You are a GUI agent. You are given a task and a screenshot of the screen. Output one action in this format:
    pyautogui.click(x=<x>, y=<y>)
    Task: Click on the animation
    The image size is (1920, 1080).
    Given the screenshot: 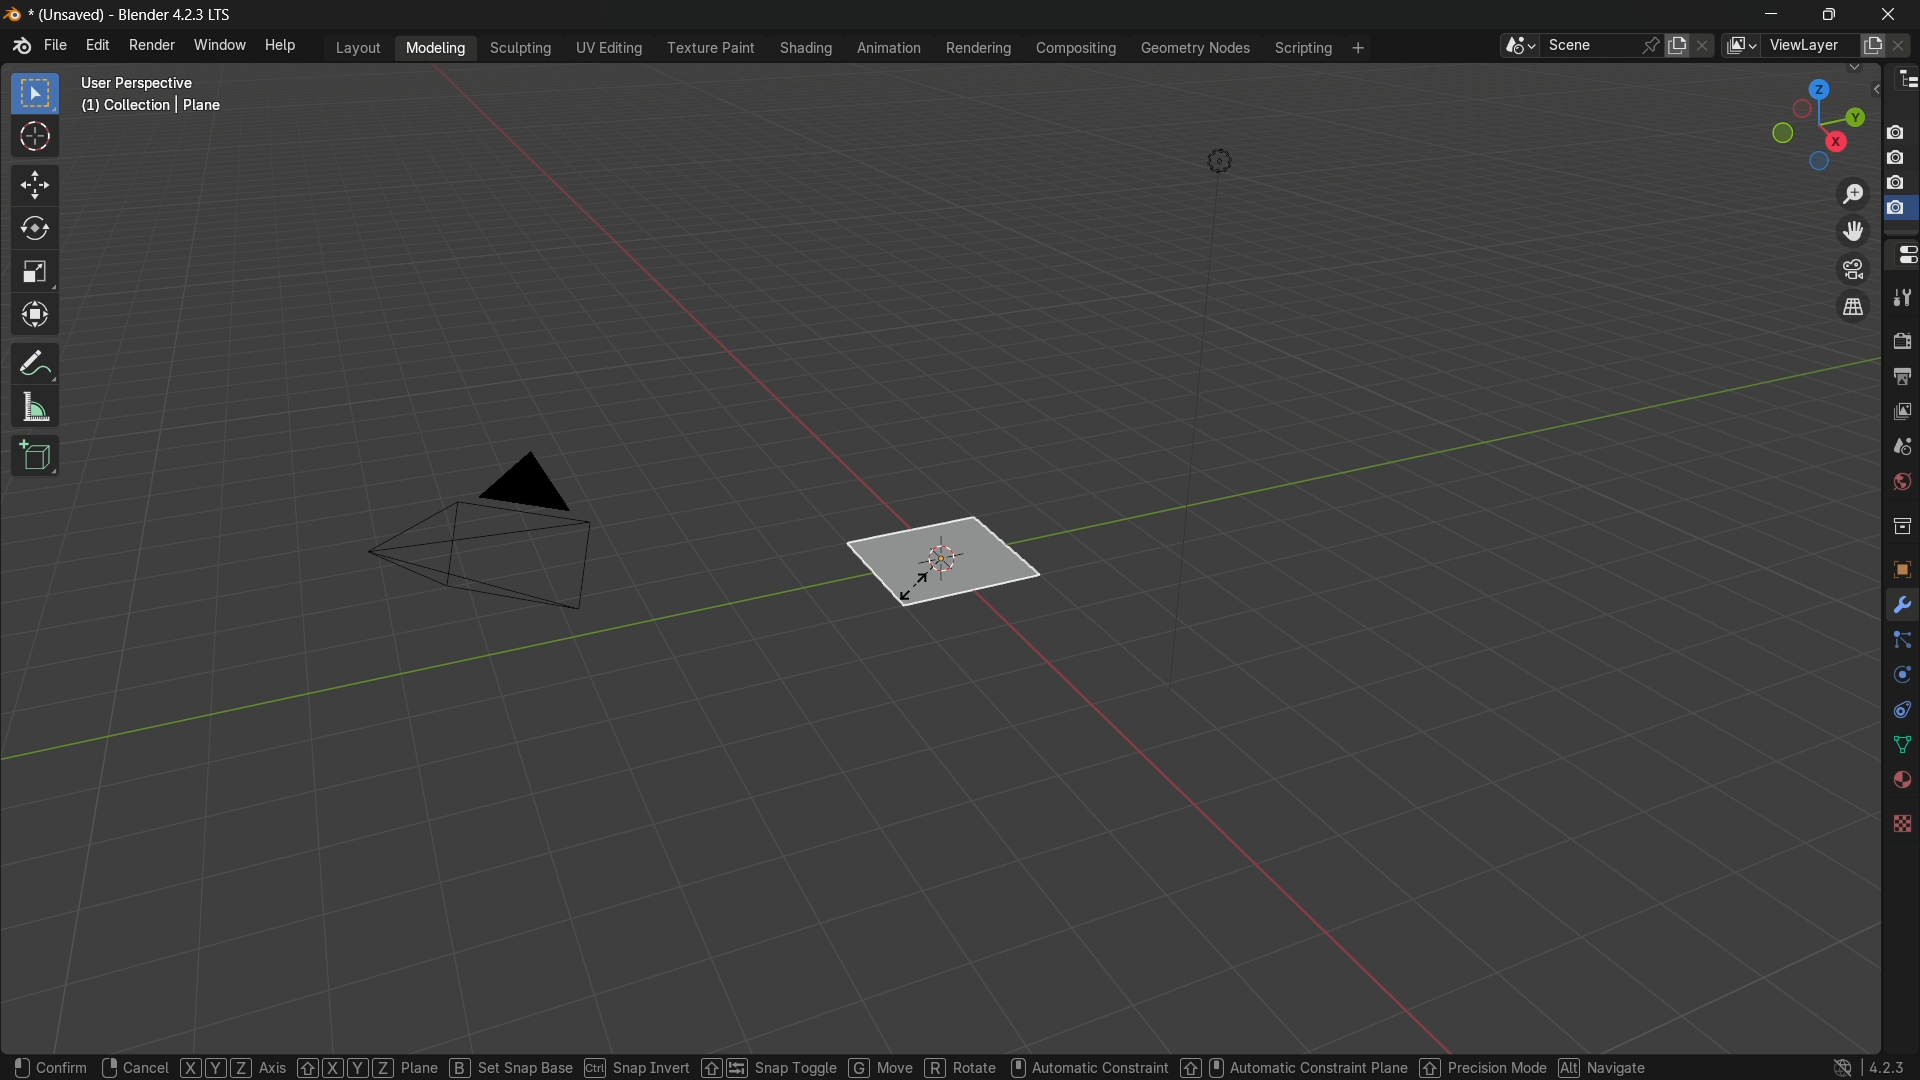 What is the action you would take?
    pyautogui.click(x=891, y=48)
    